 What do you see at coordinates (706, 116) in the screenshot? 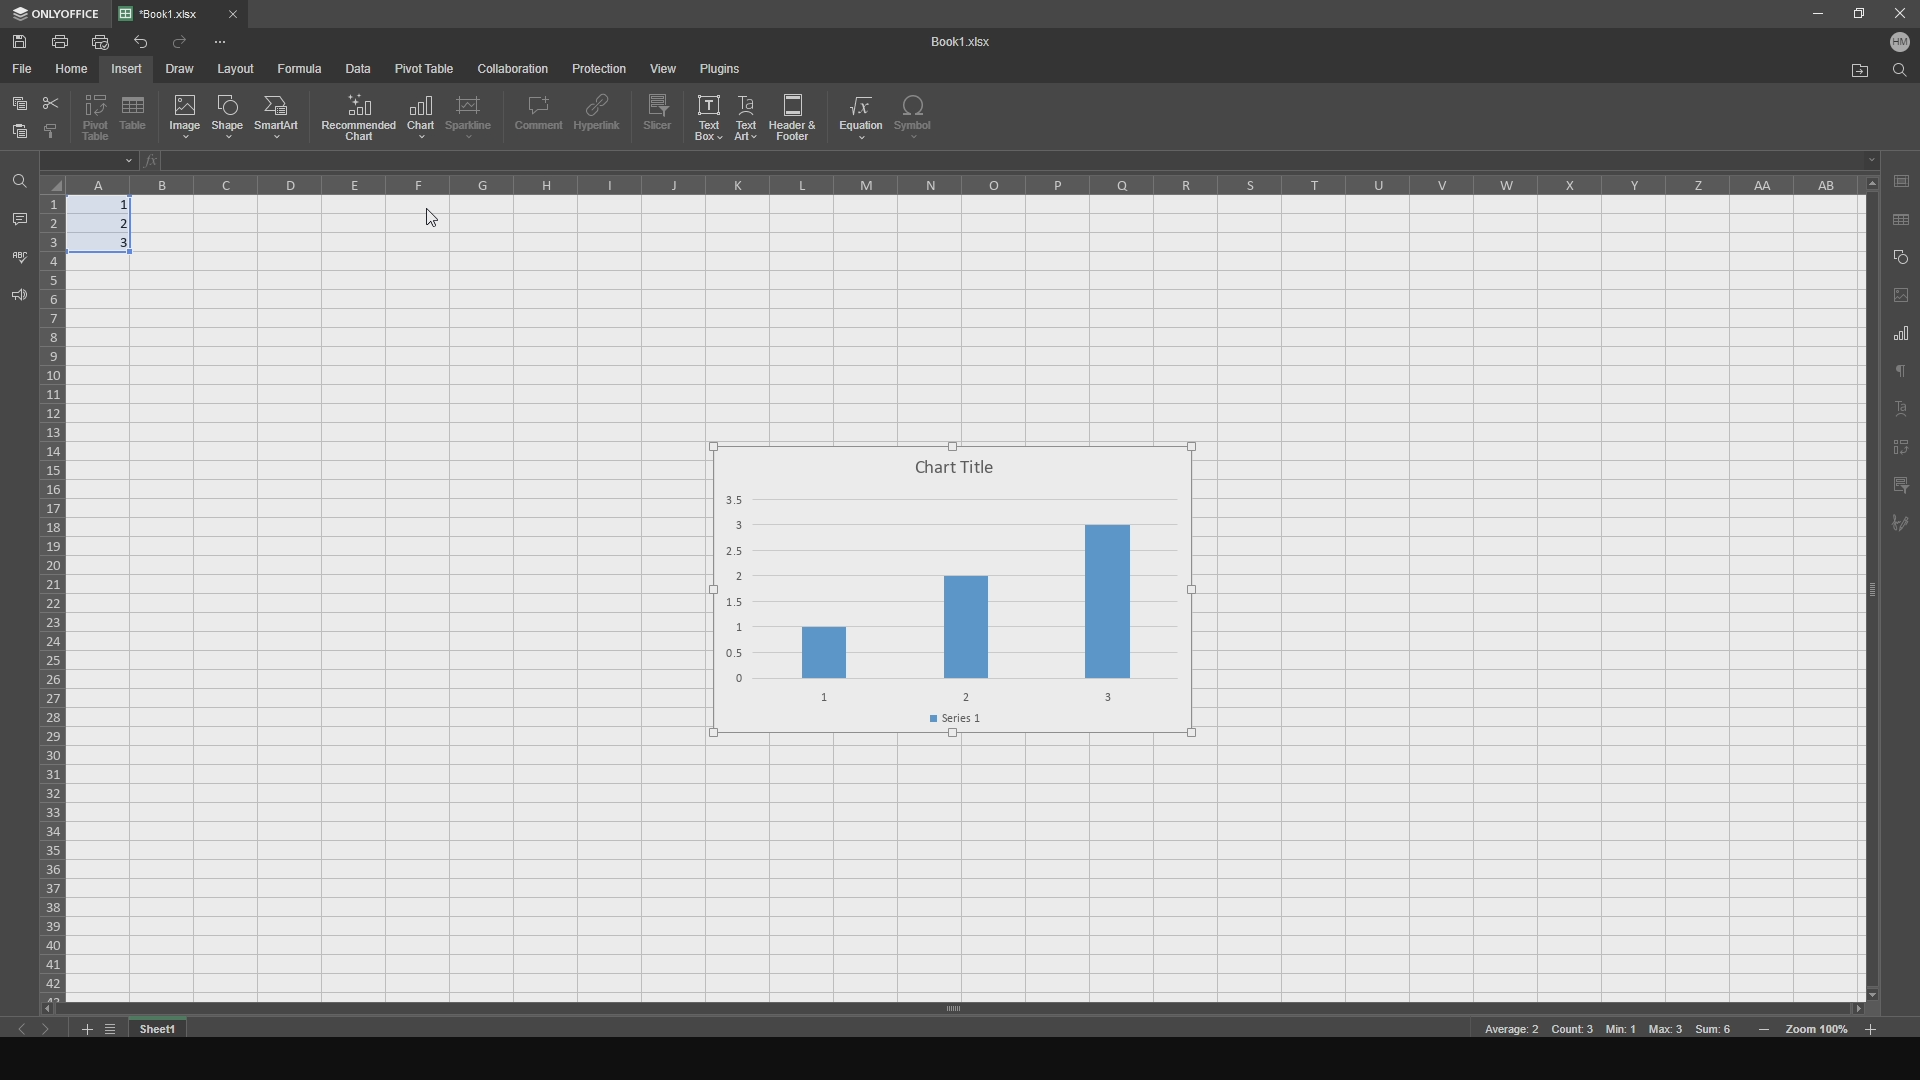
I see `text box` at bounding box center [706, 116].